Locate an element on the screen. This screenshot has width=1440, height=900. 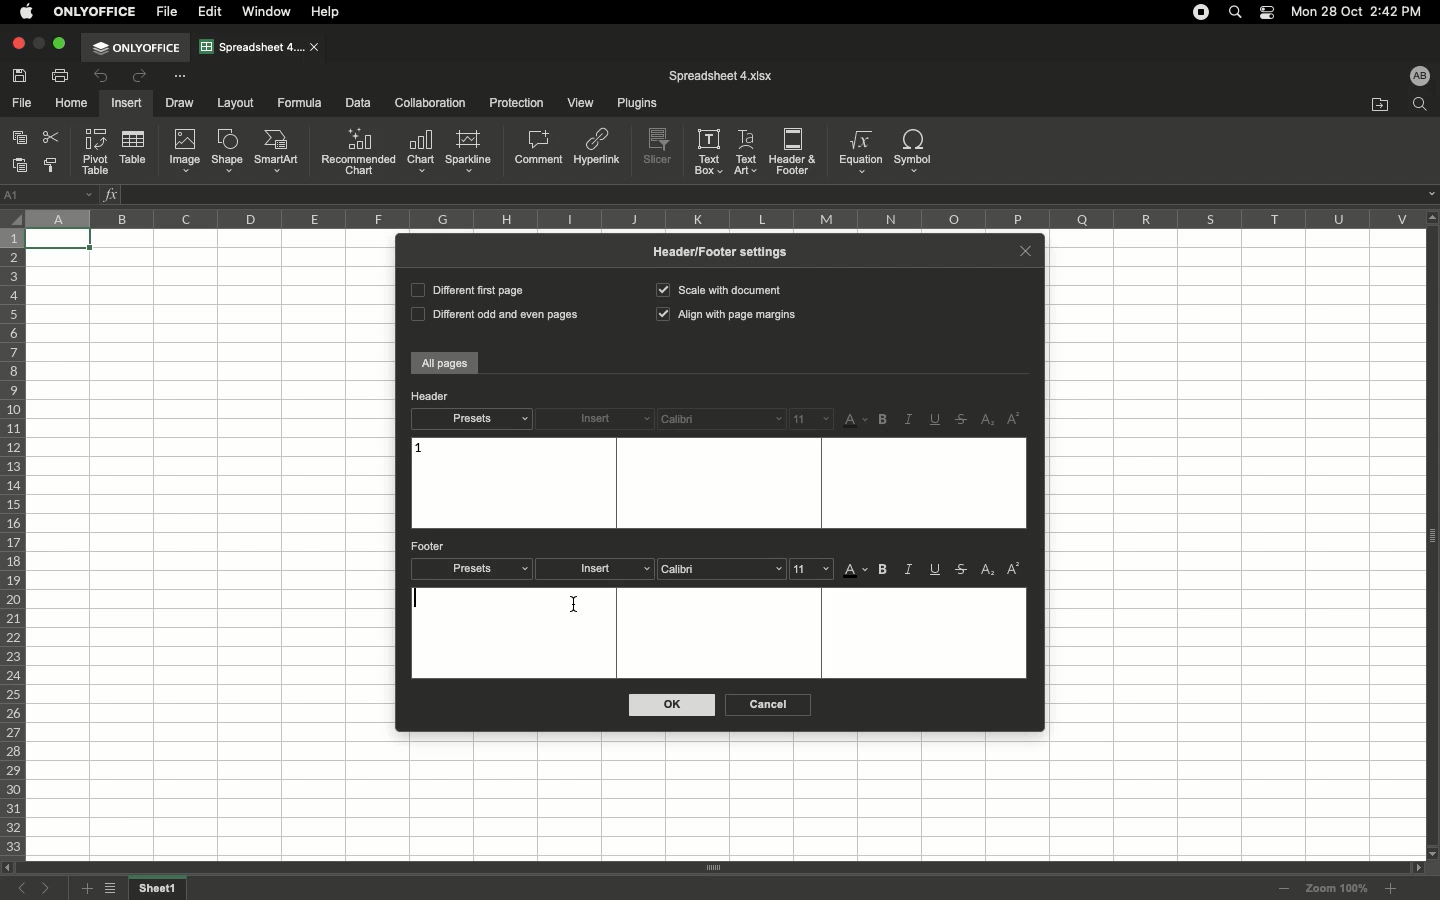
Insert function is located at coordinates (112, 194).